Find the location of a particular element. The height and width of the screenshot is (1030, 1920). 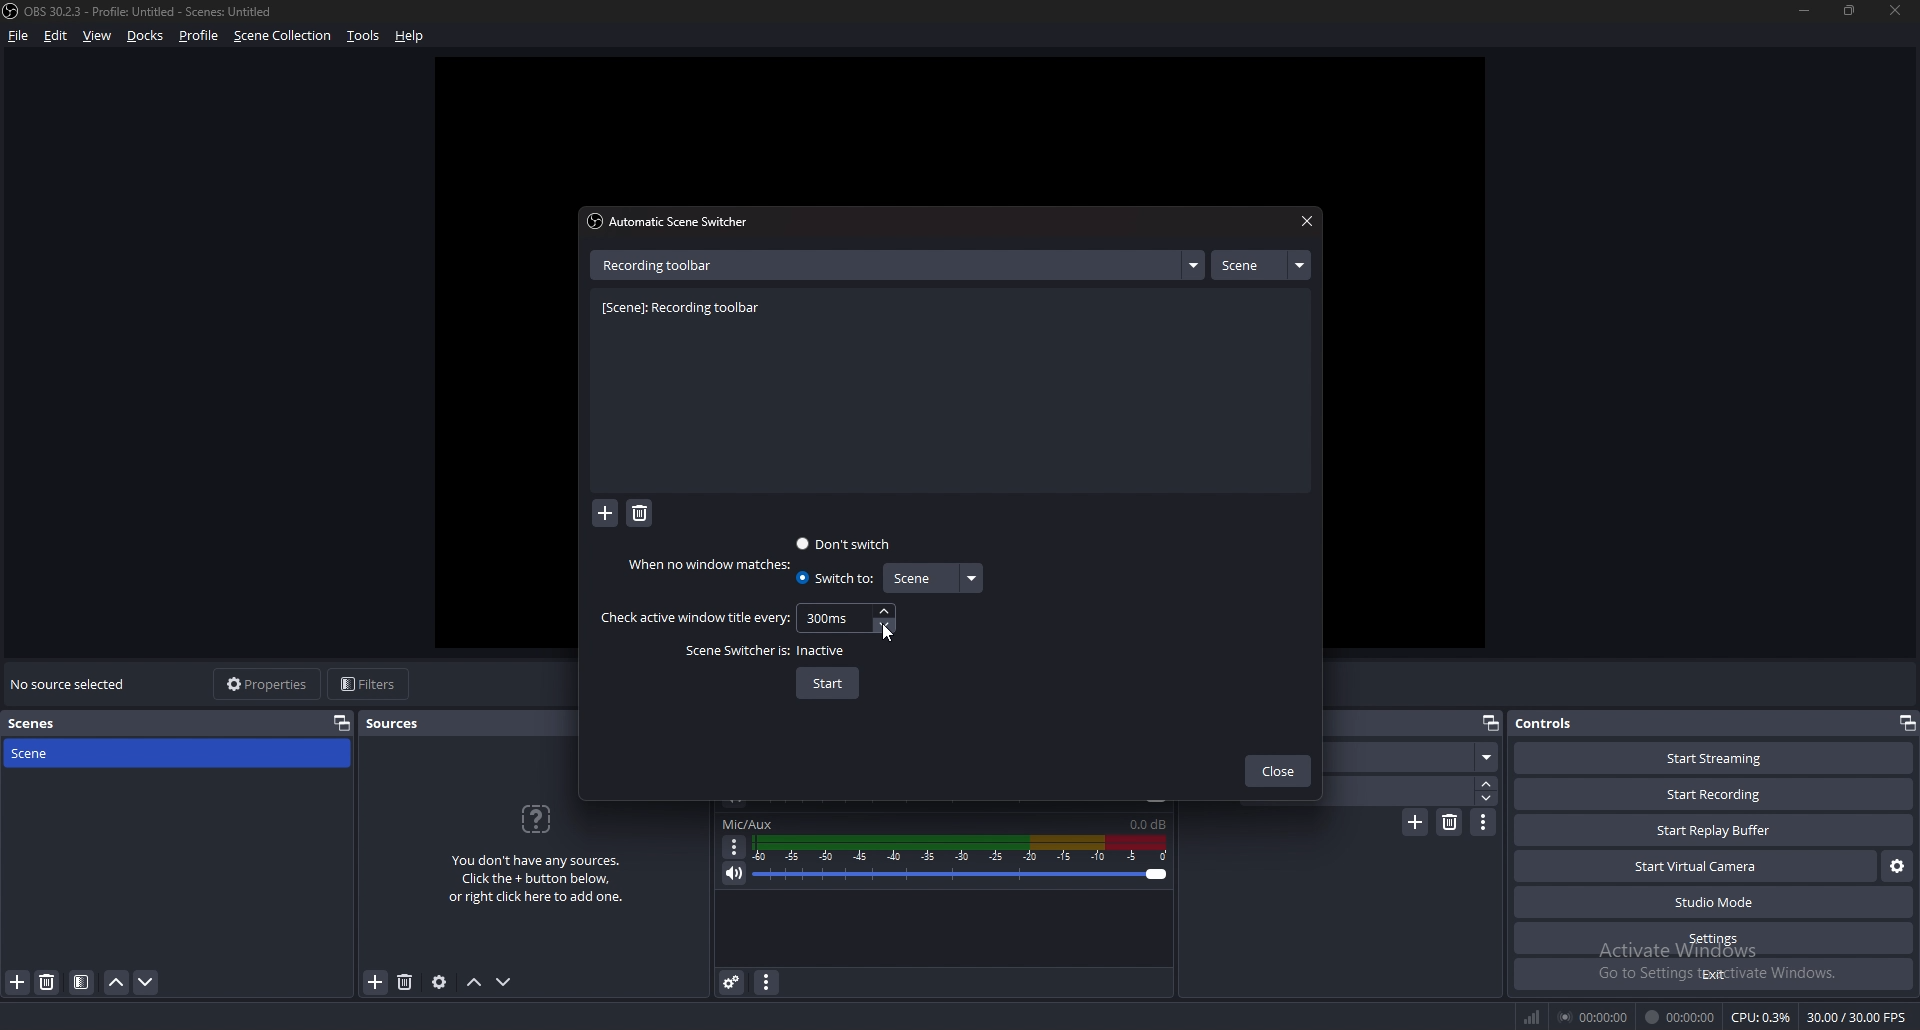

add scene is located at coordinates (18, 981).